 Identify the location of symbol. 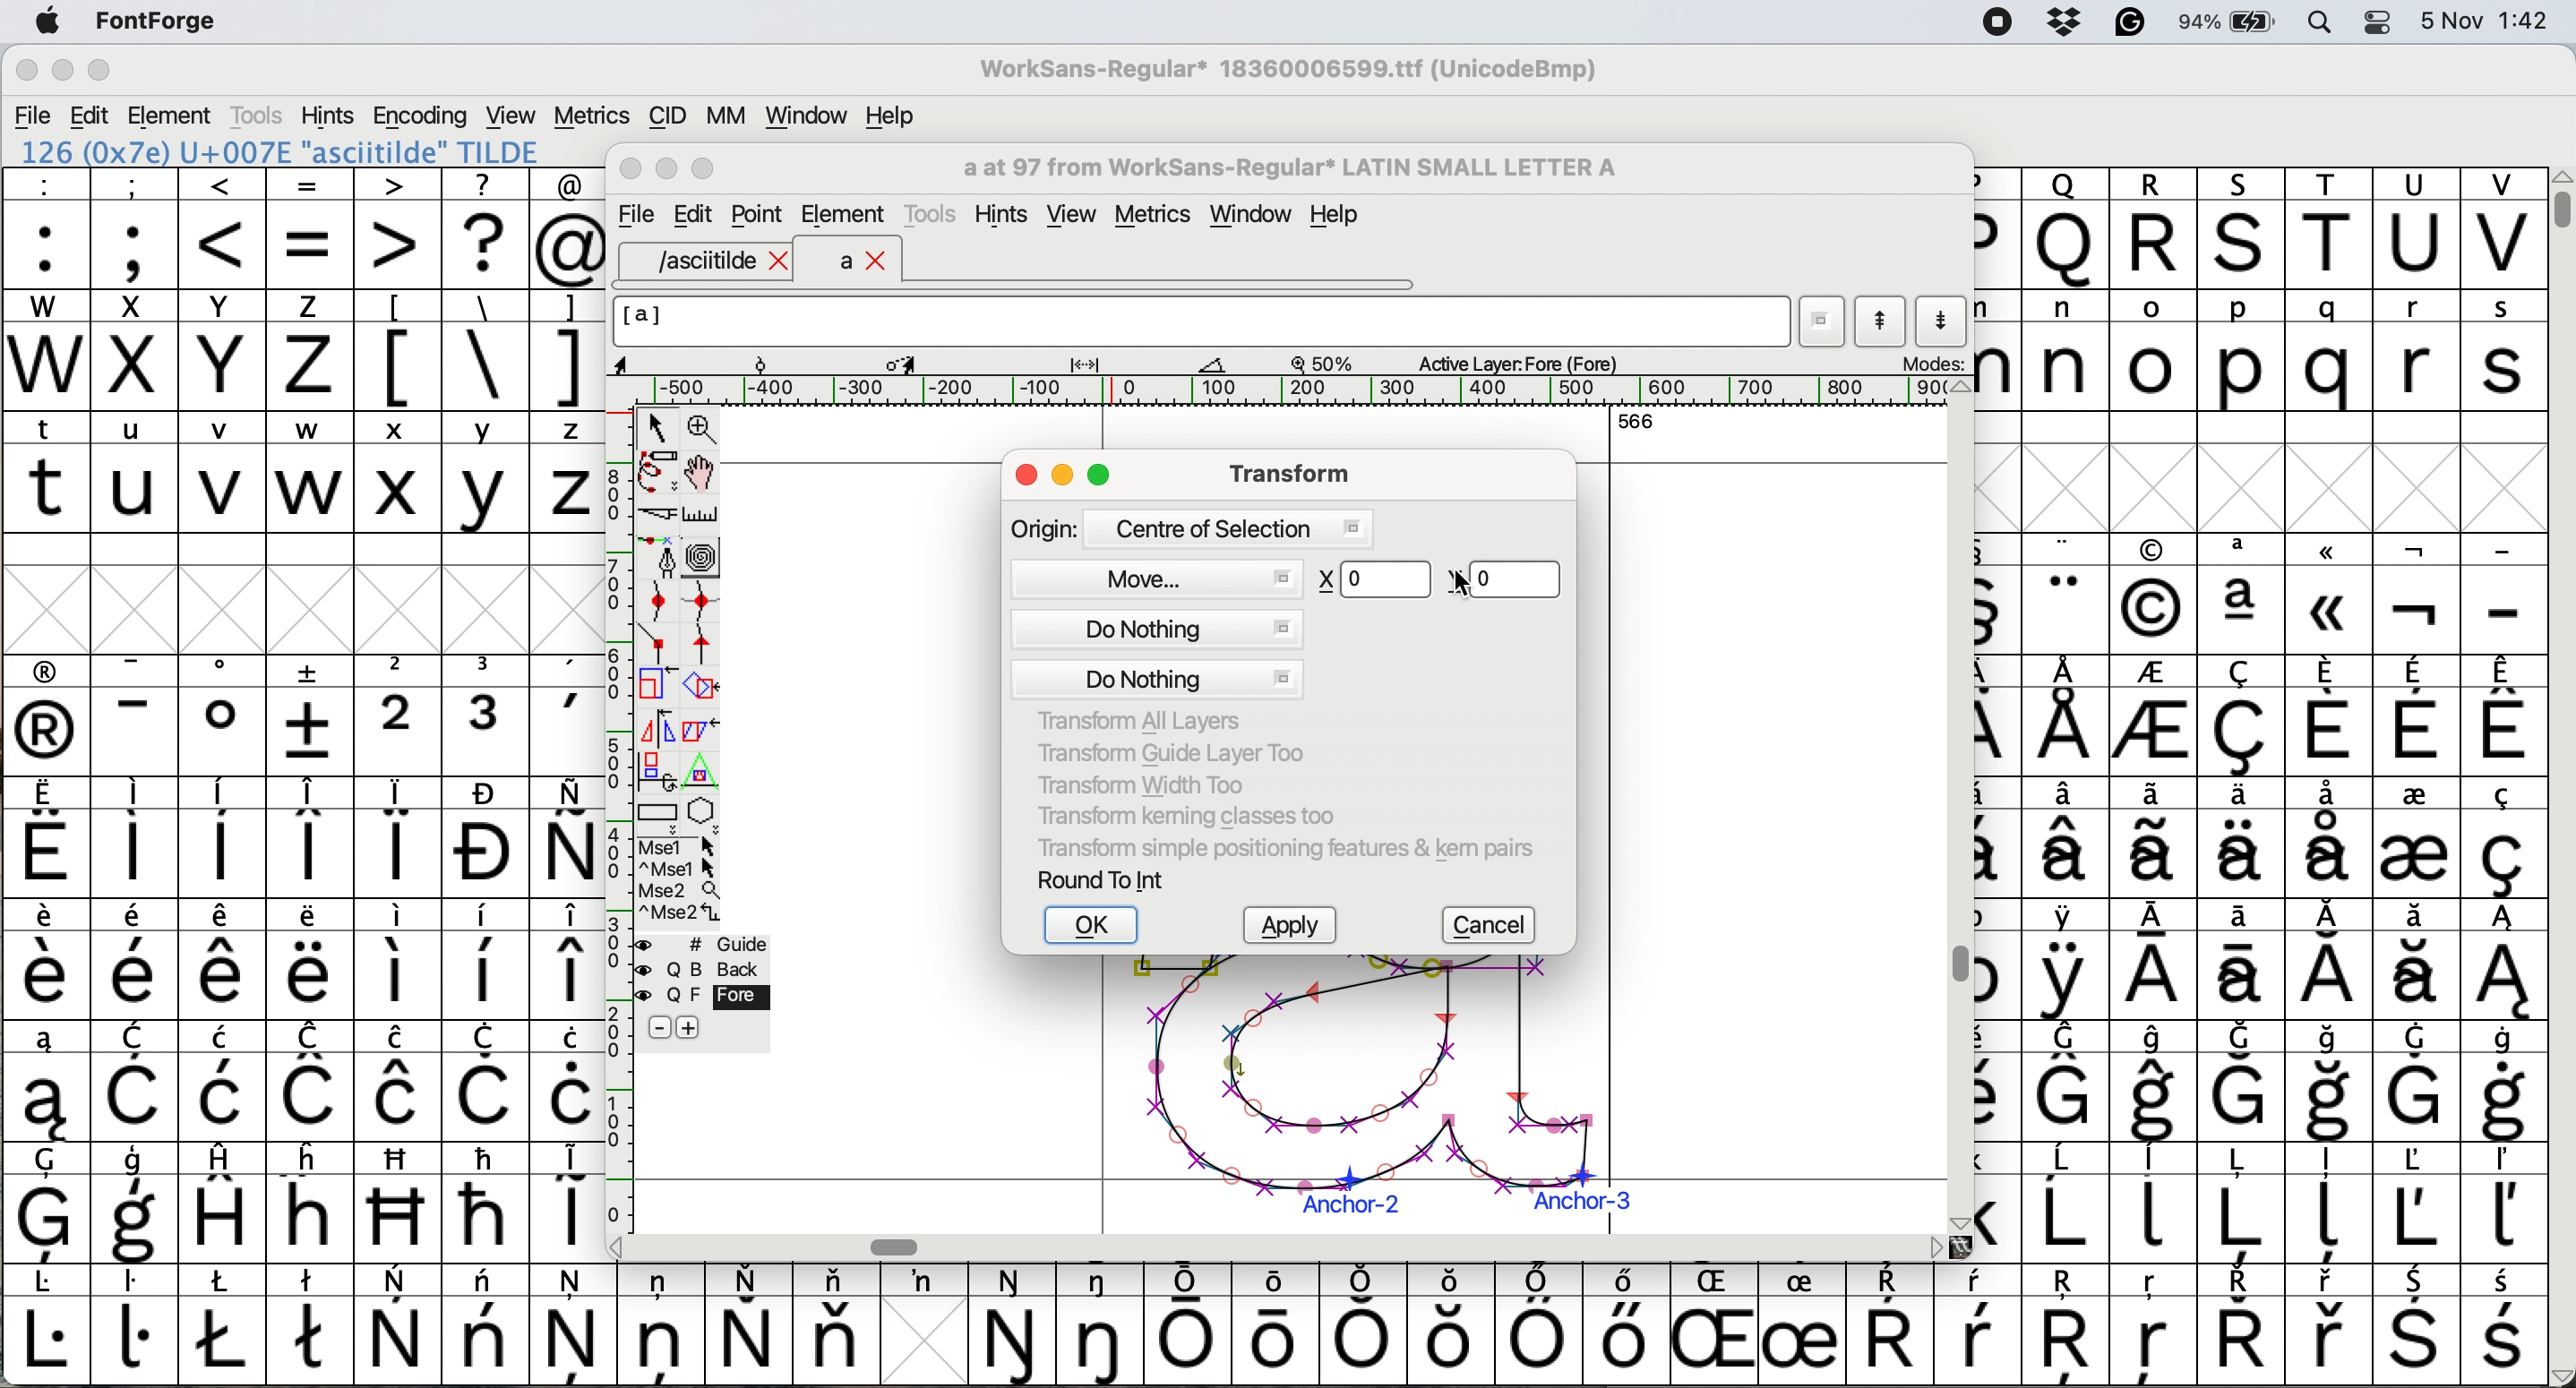
(2506, 715).